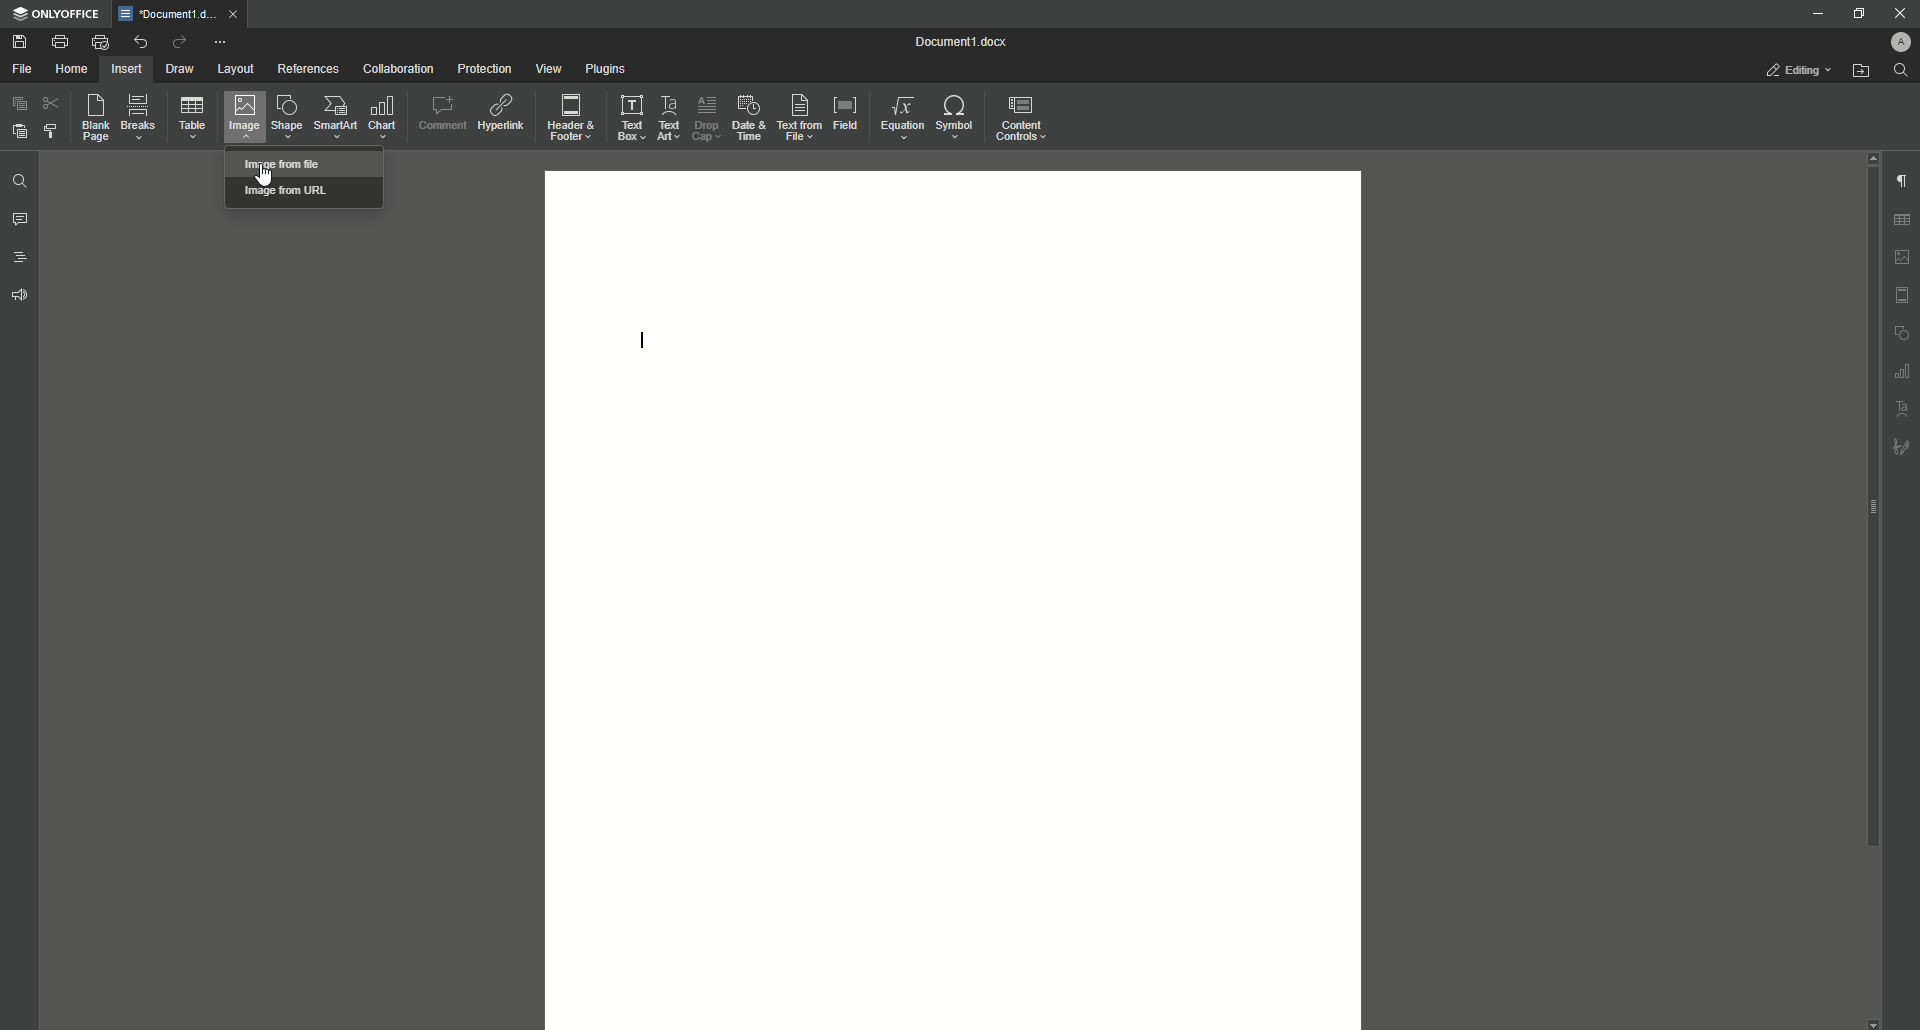 The image size is (1920, 1030). I want to click on Date and Time, so click(747, 118).